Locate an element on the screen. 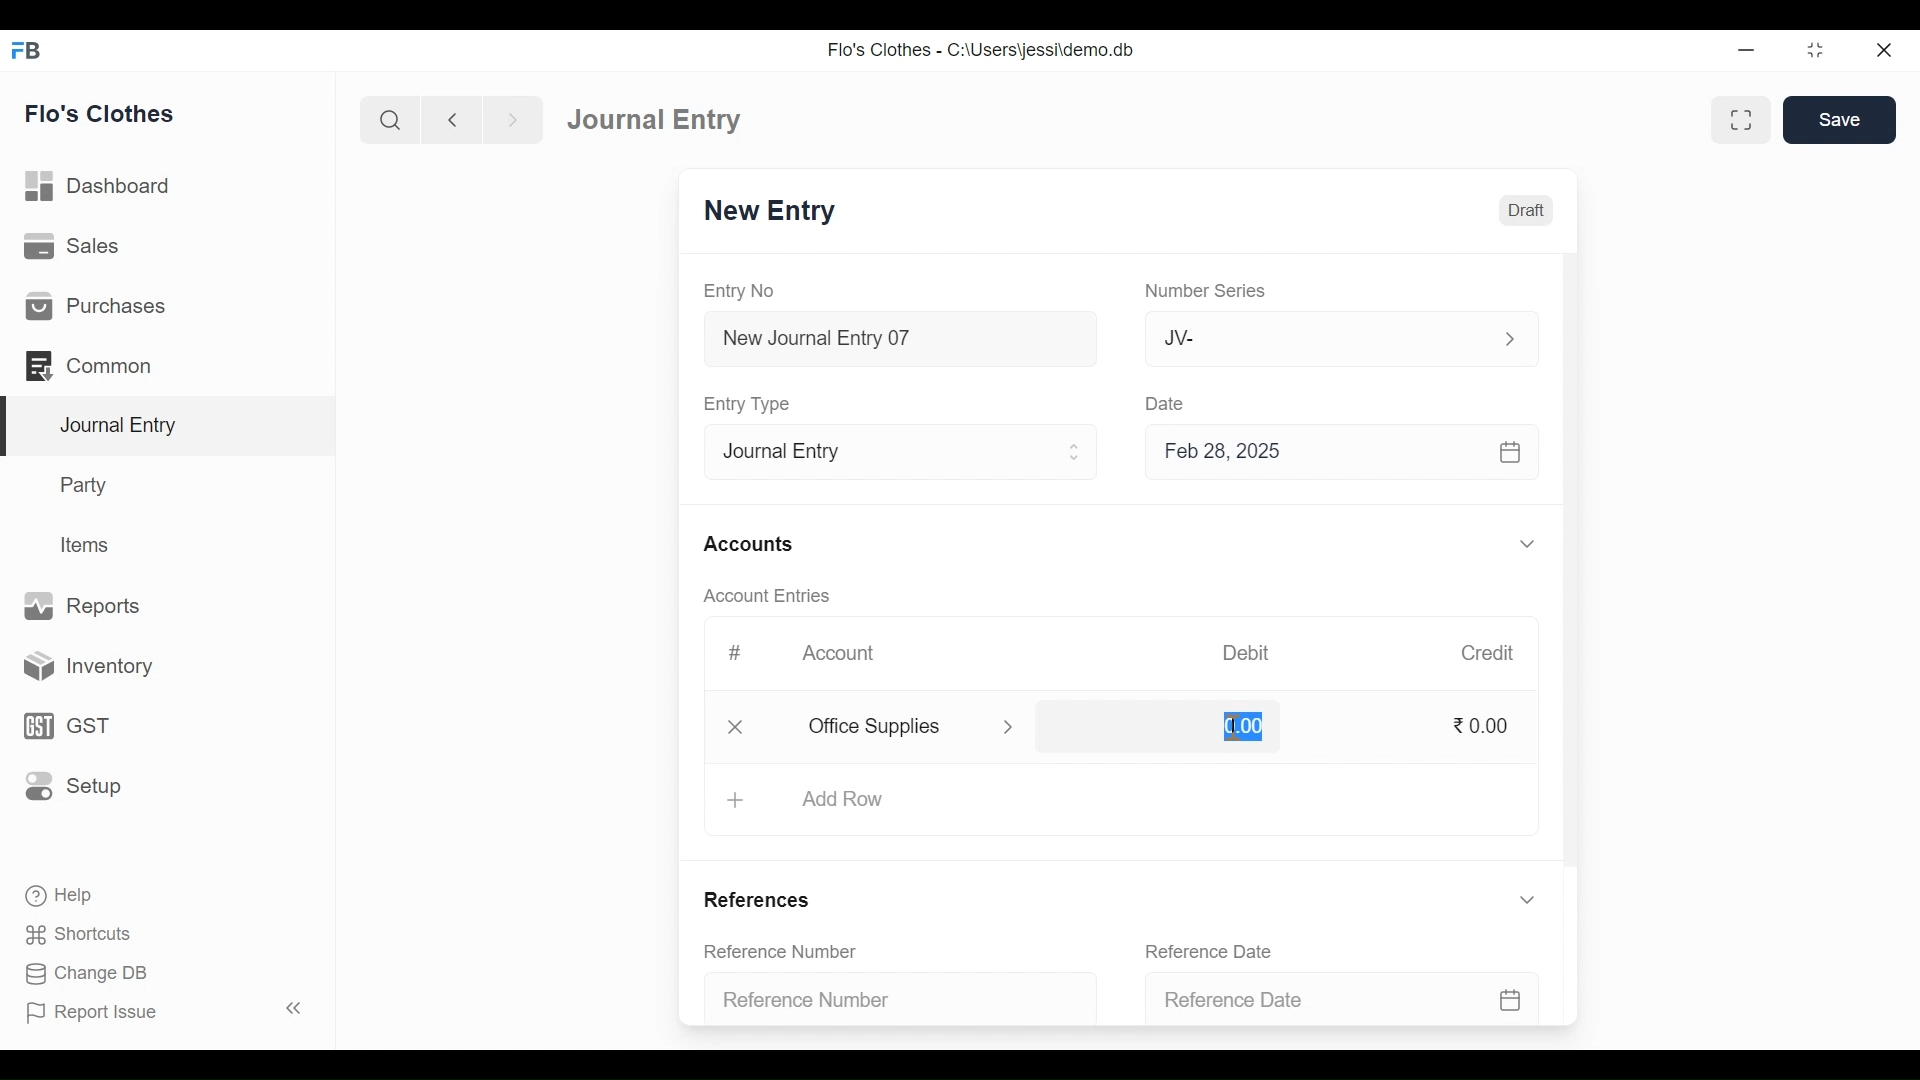 This screenshot has height=1080, width=1920. Party is located at coordinates (87, 484).